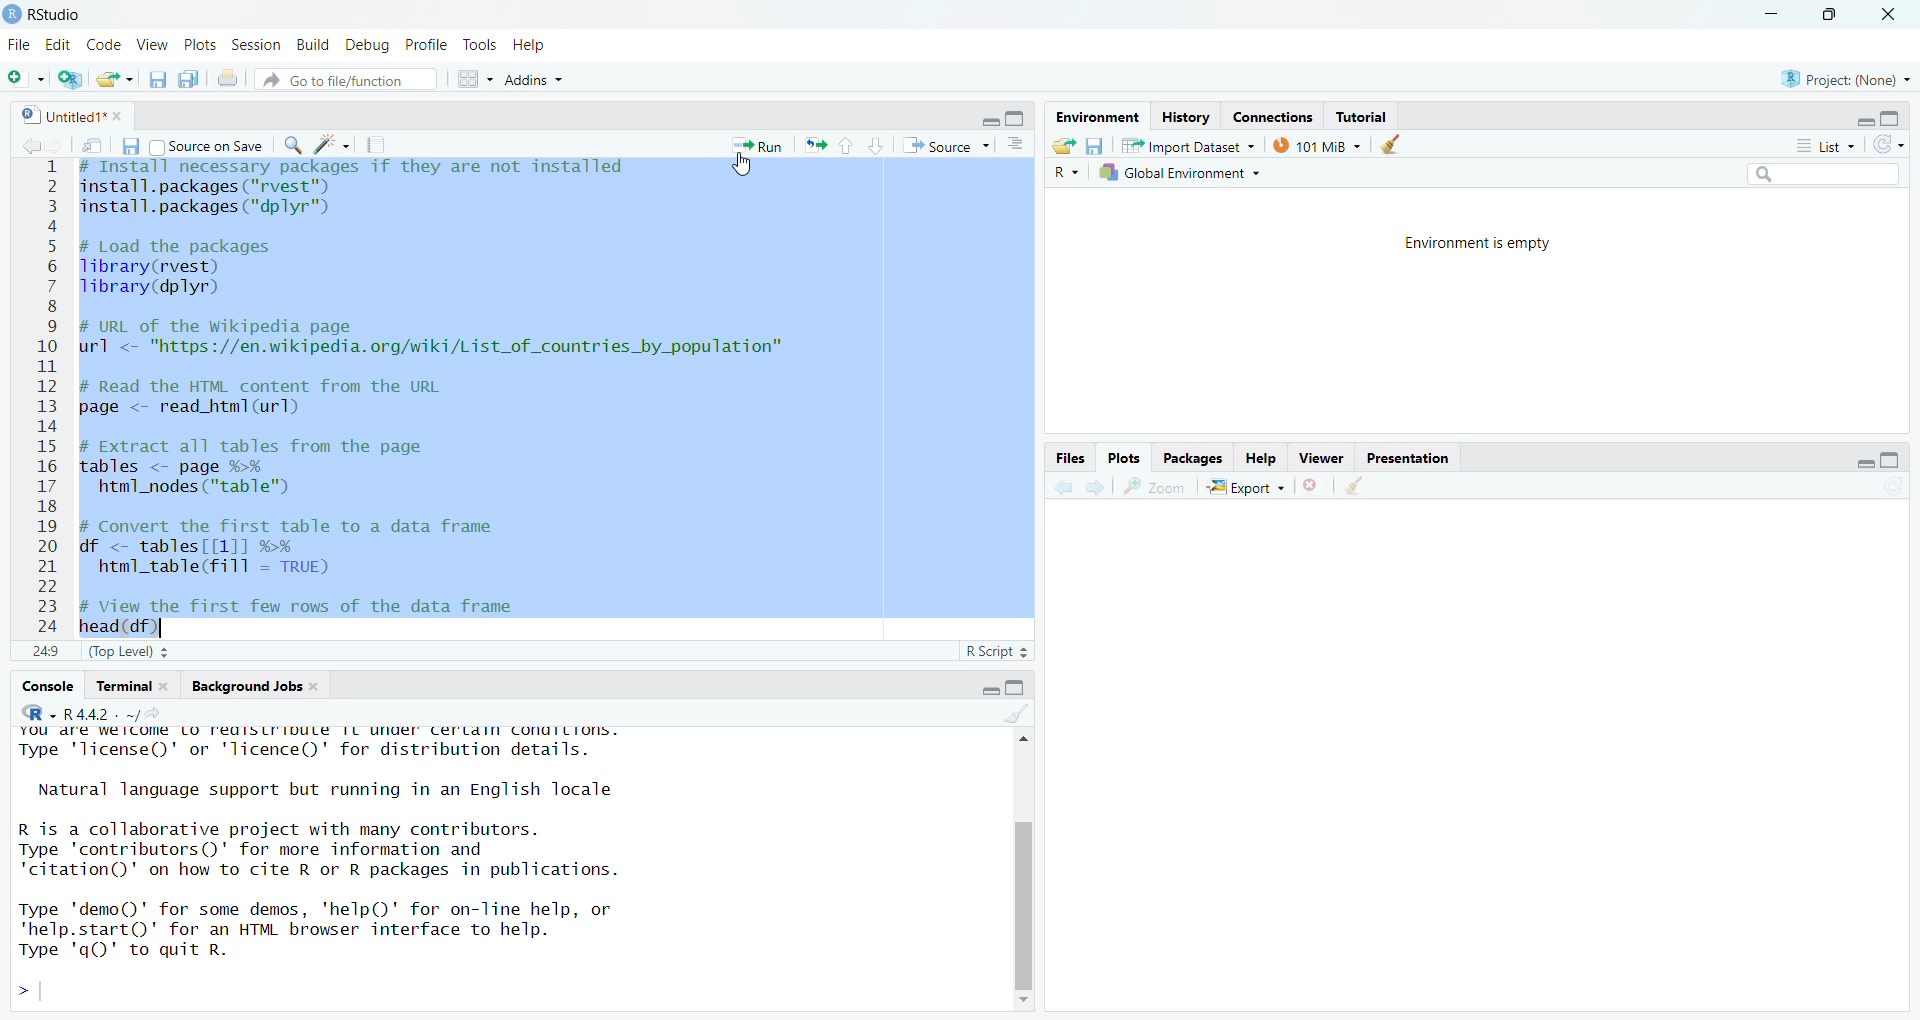  What do you see at coordinates (190, 79) in the screenshot?
I see `save all` at bounding box center [190, 79].